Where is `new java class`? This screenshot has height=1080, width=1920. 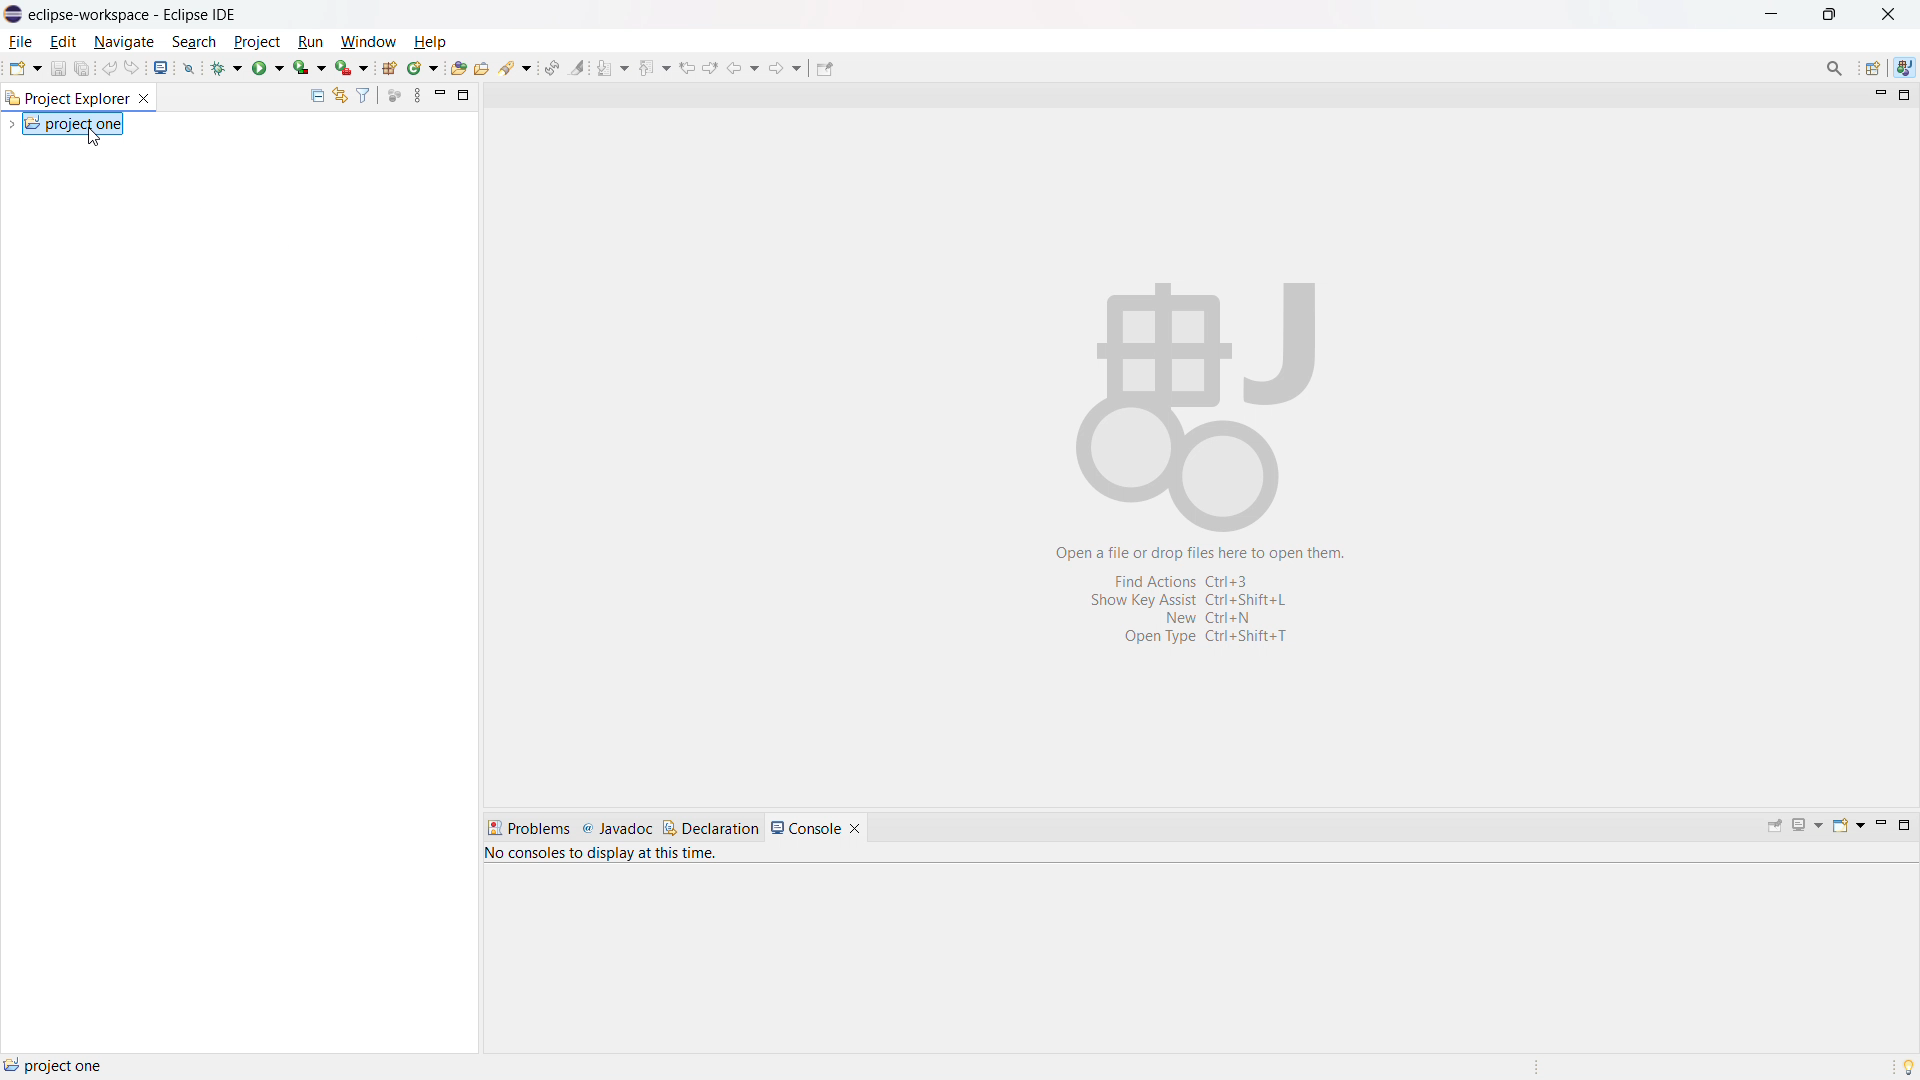
new java class is located at coordinates (423, 68).